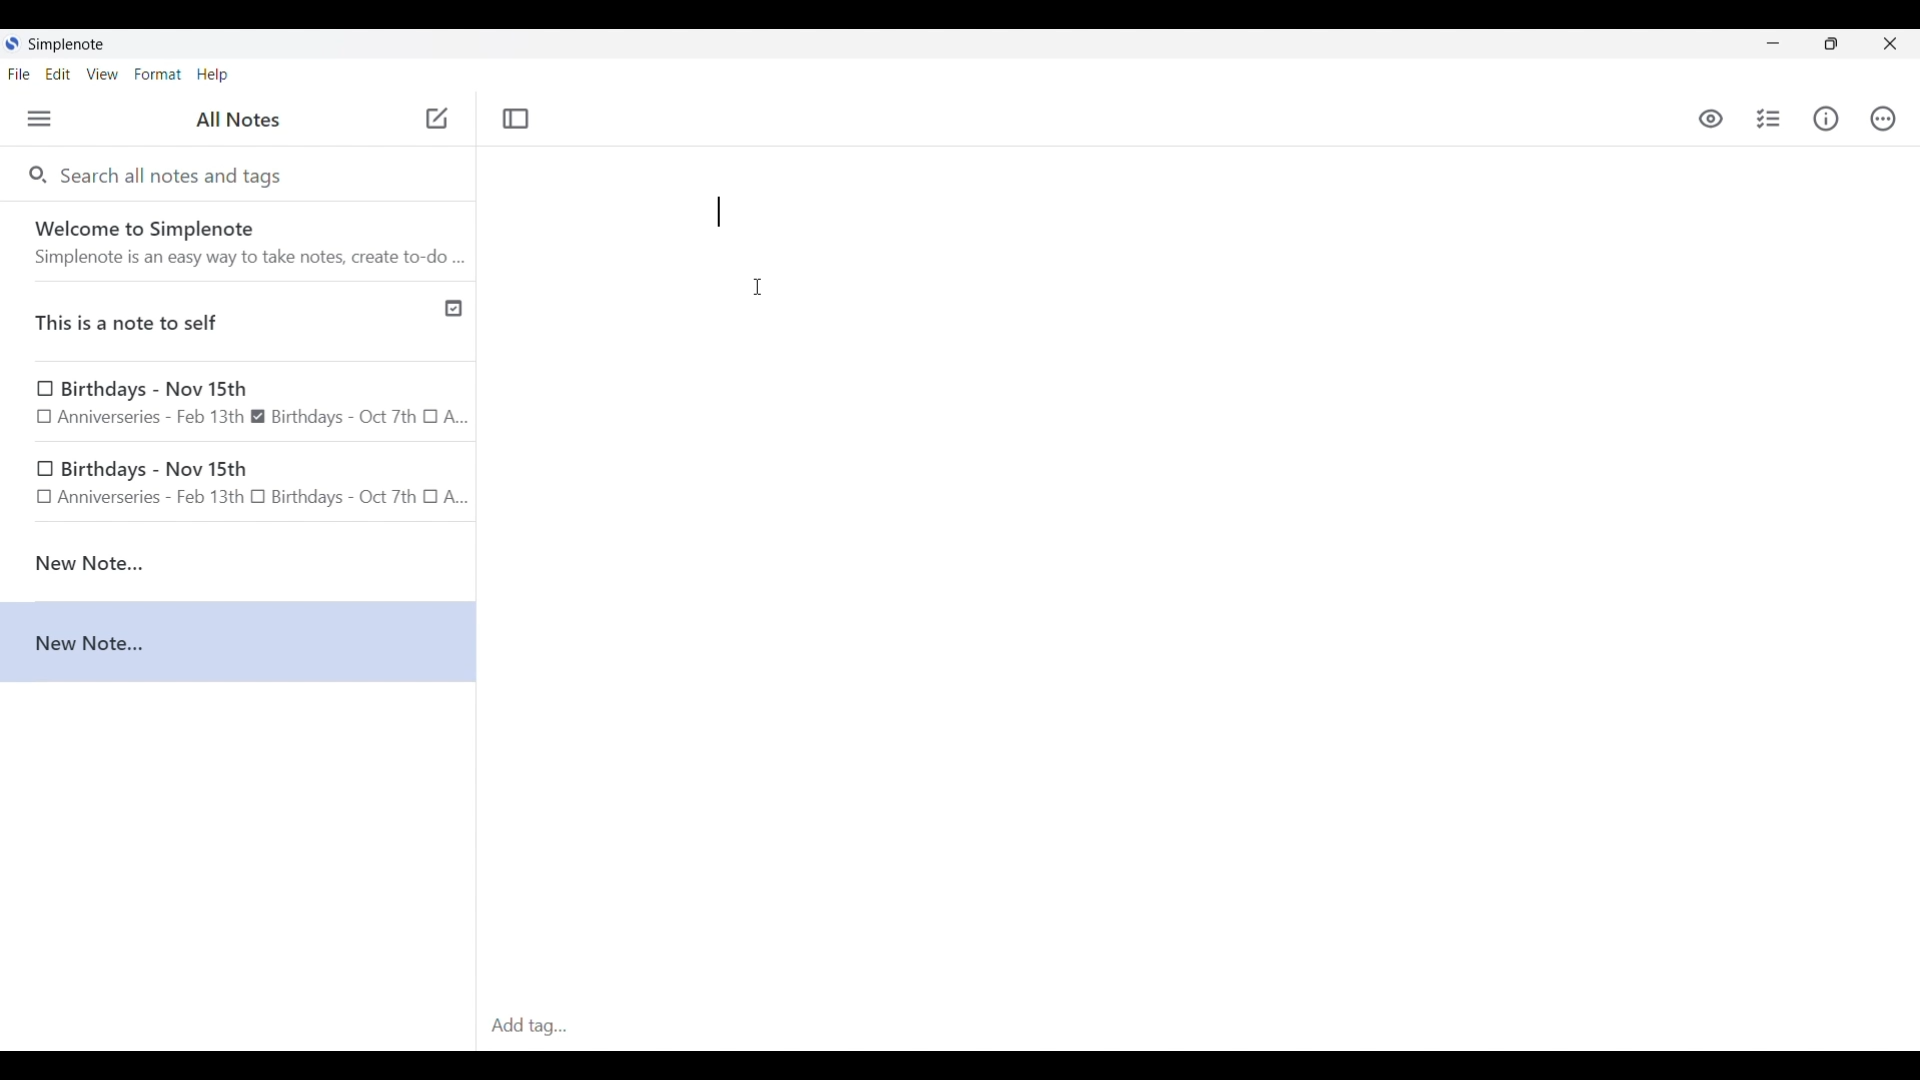 This screenshot has height=1080, width=1920. What do you see at coordinates (240, 322) in the screenshot?
I see `Published note indicated by check icon` at bounding box center [240, 322].